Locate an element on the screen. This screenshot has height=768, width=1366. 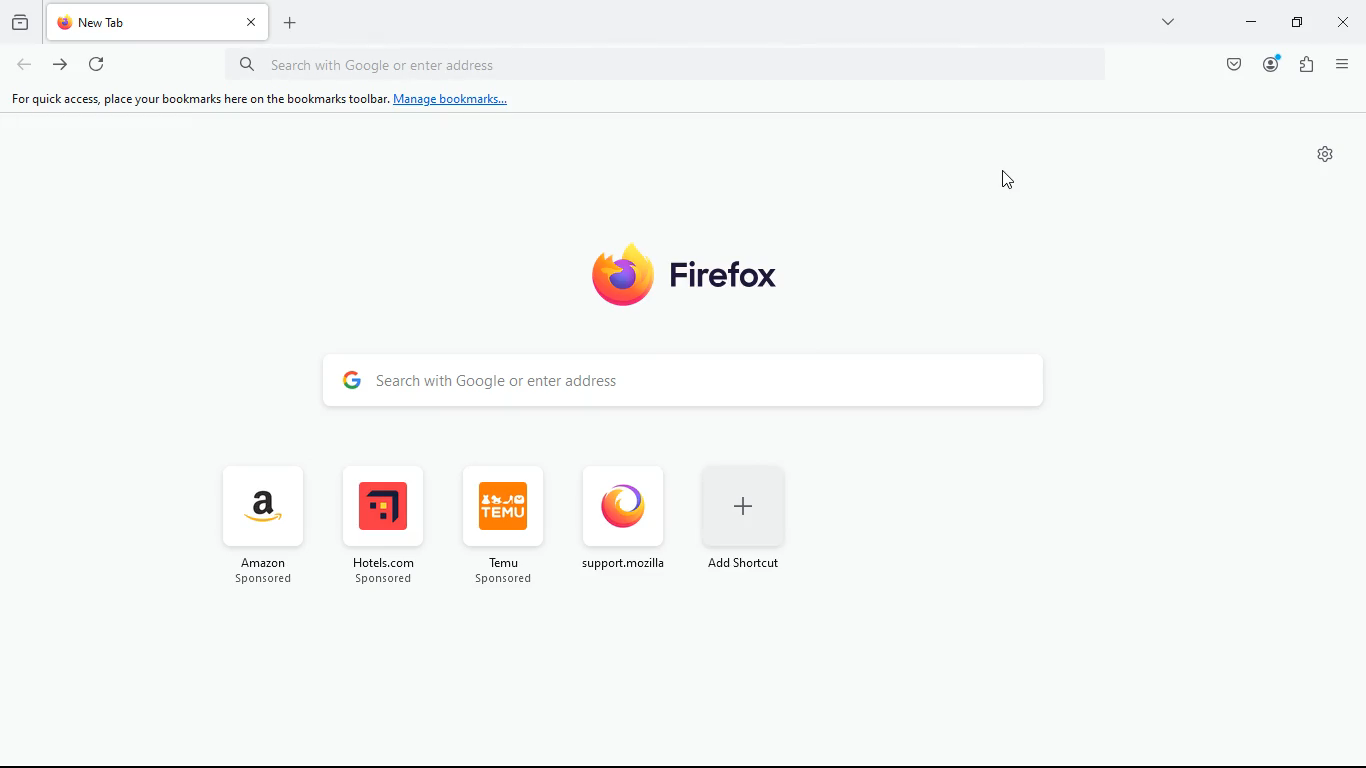
forward is located at coordinates (60, 67).